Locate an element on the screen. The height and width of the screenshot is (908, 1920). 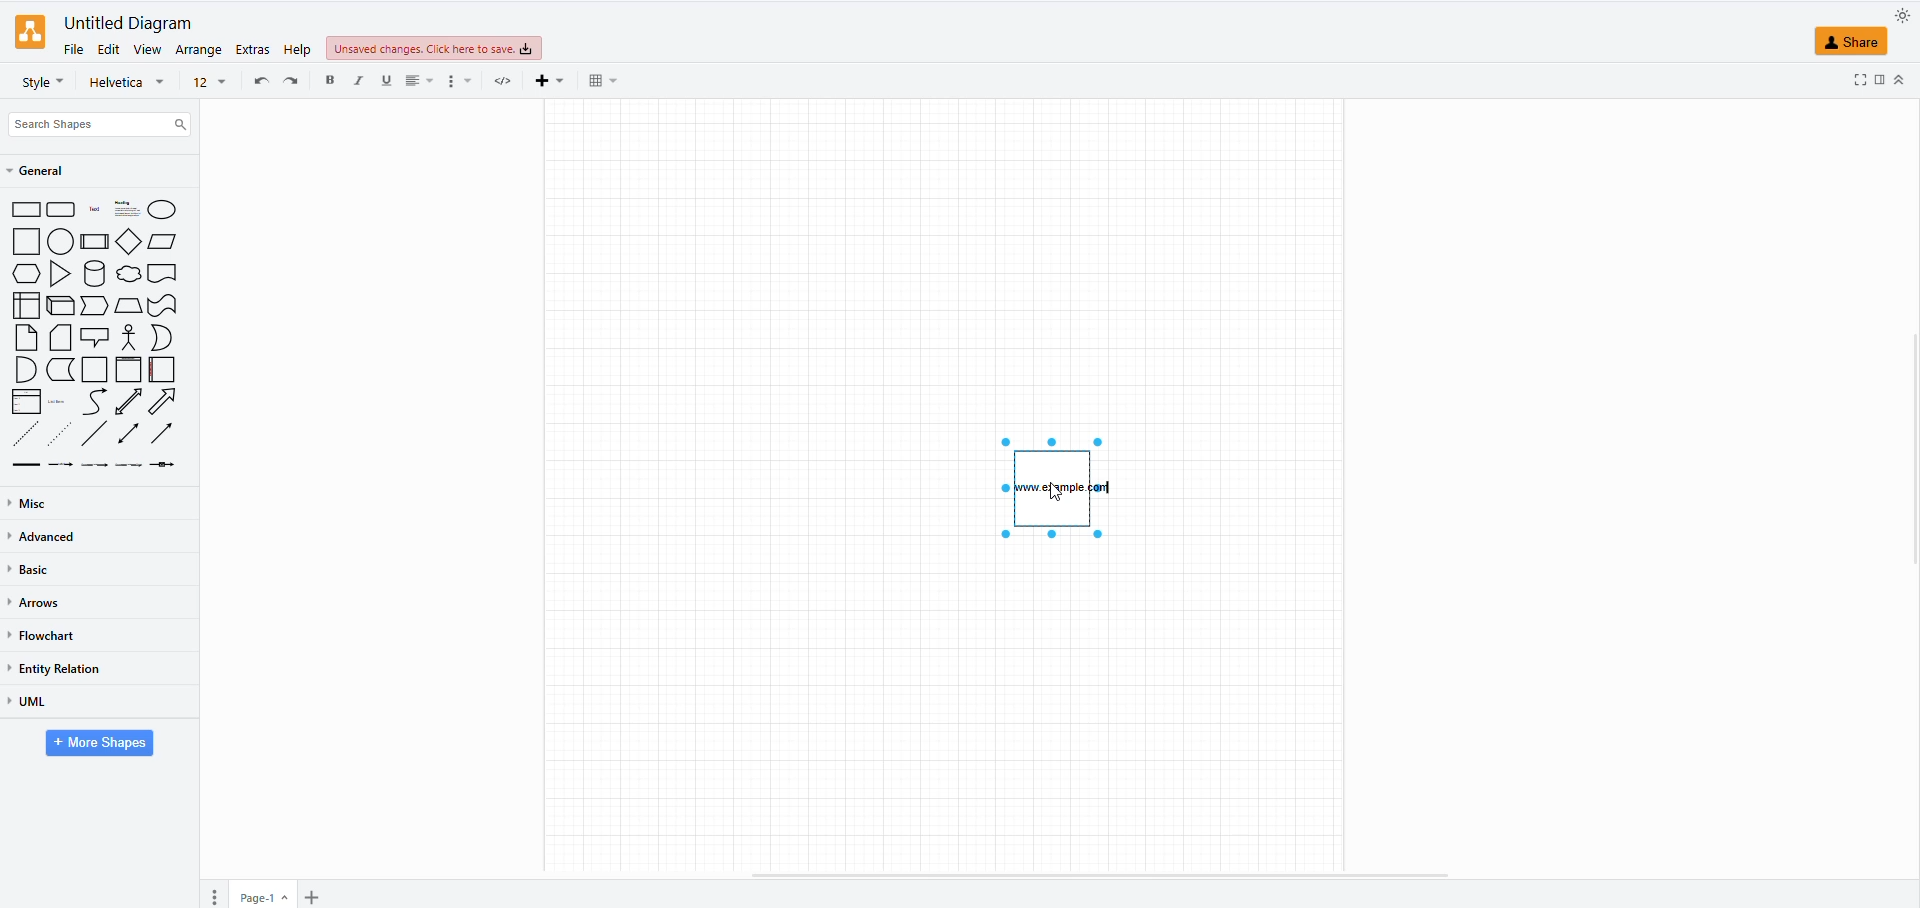
fullscreen is located at coordinates (1852, 80).